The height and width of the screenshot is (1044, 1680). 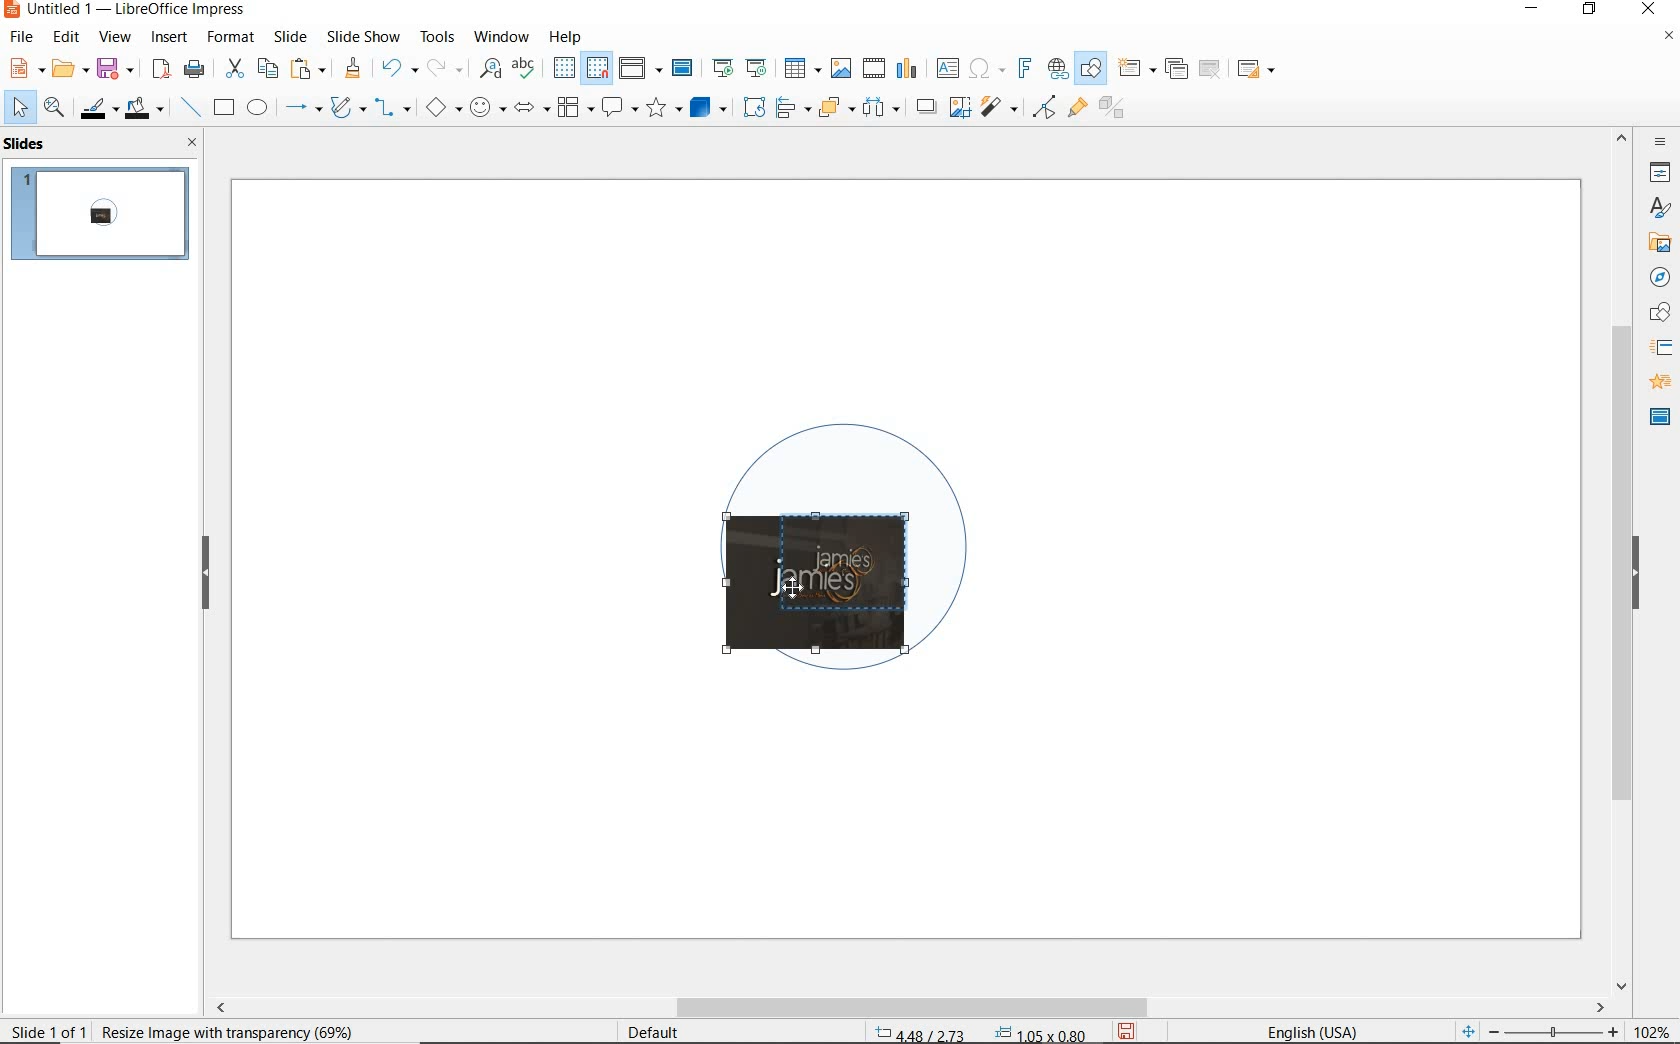 I want to click on callout shapes, so click(x=616, y=109).